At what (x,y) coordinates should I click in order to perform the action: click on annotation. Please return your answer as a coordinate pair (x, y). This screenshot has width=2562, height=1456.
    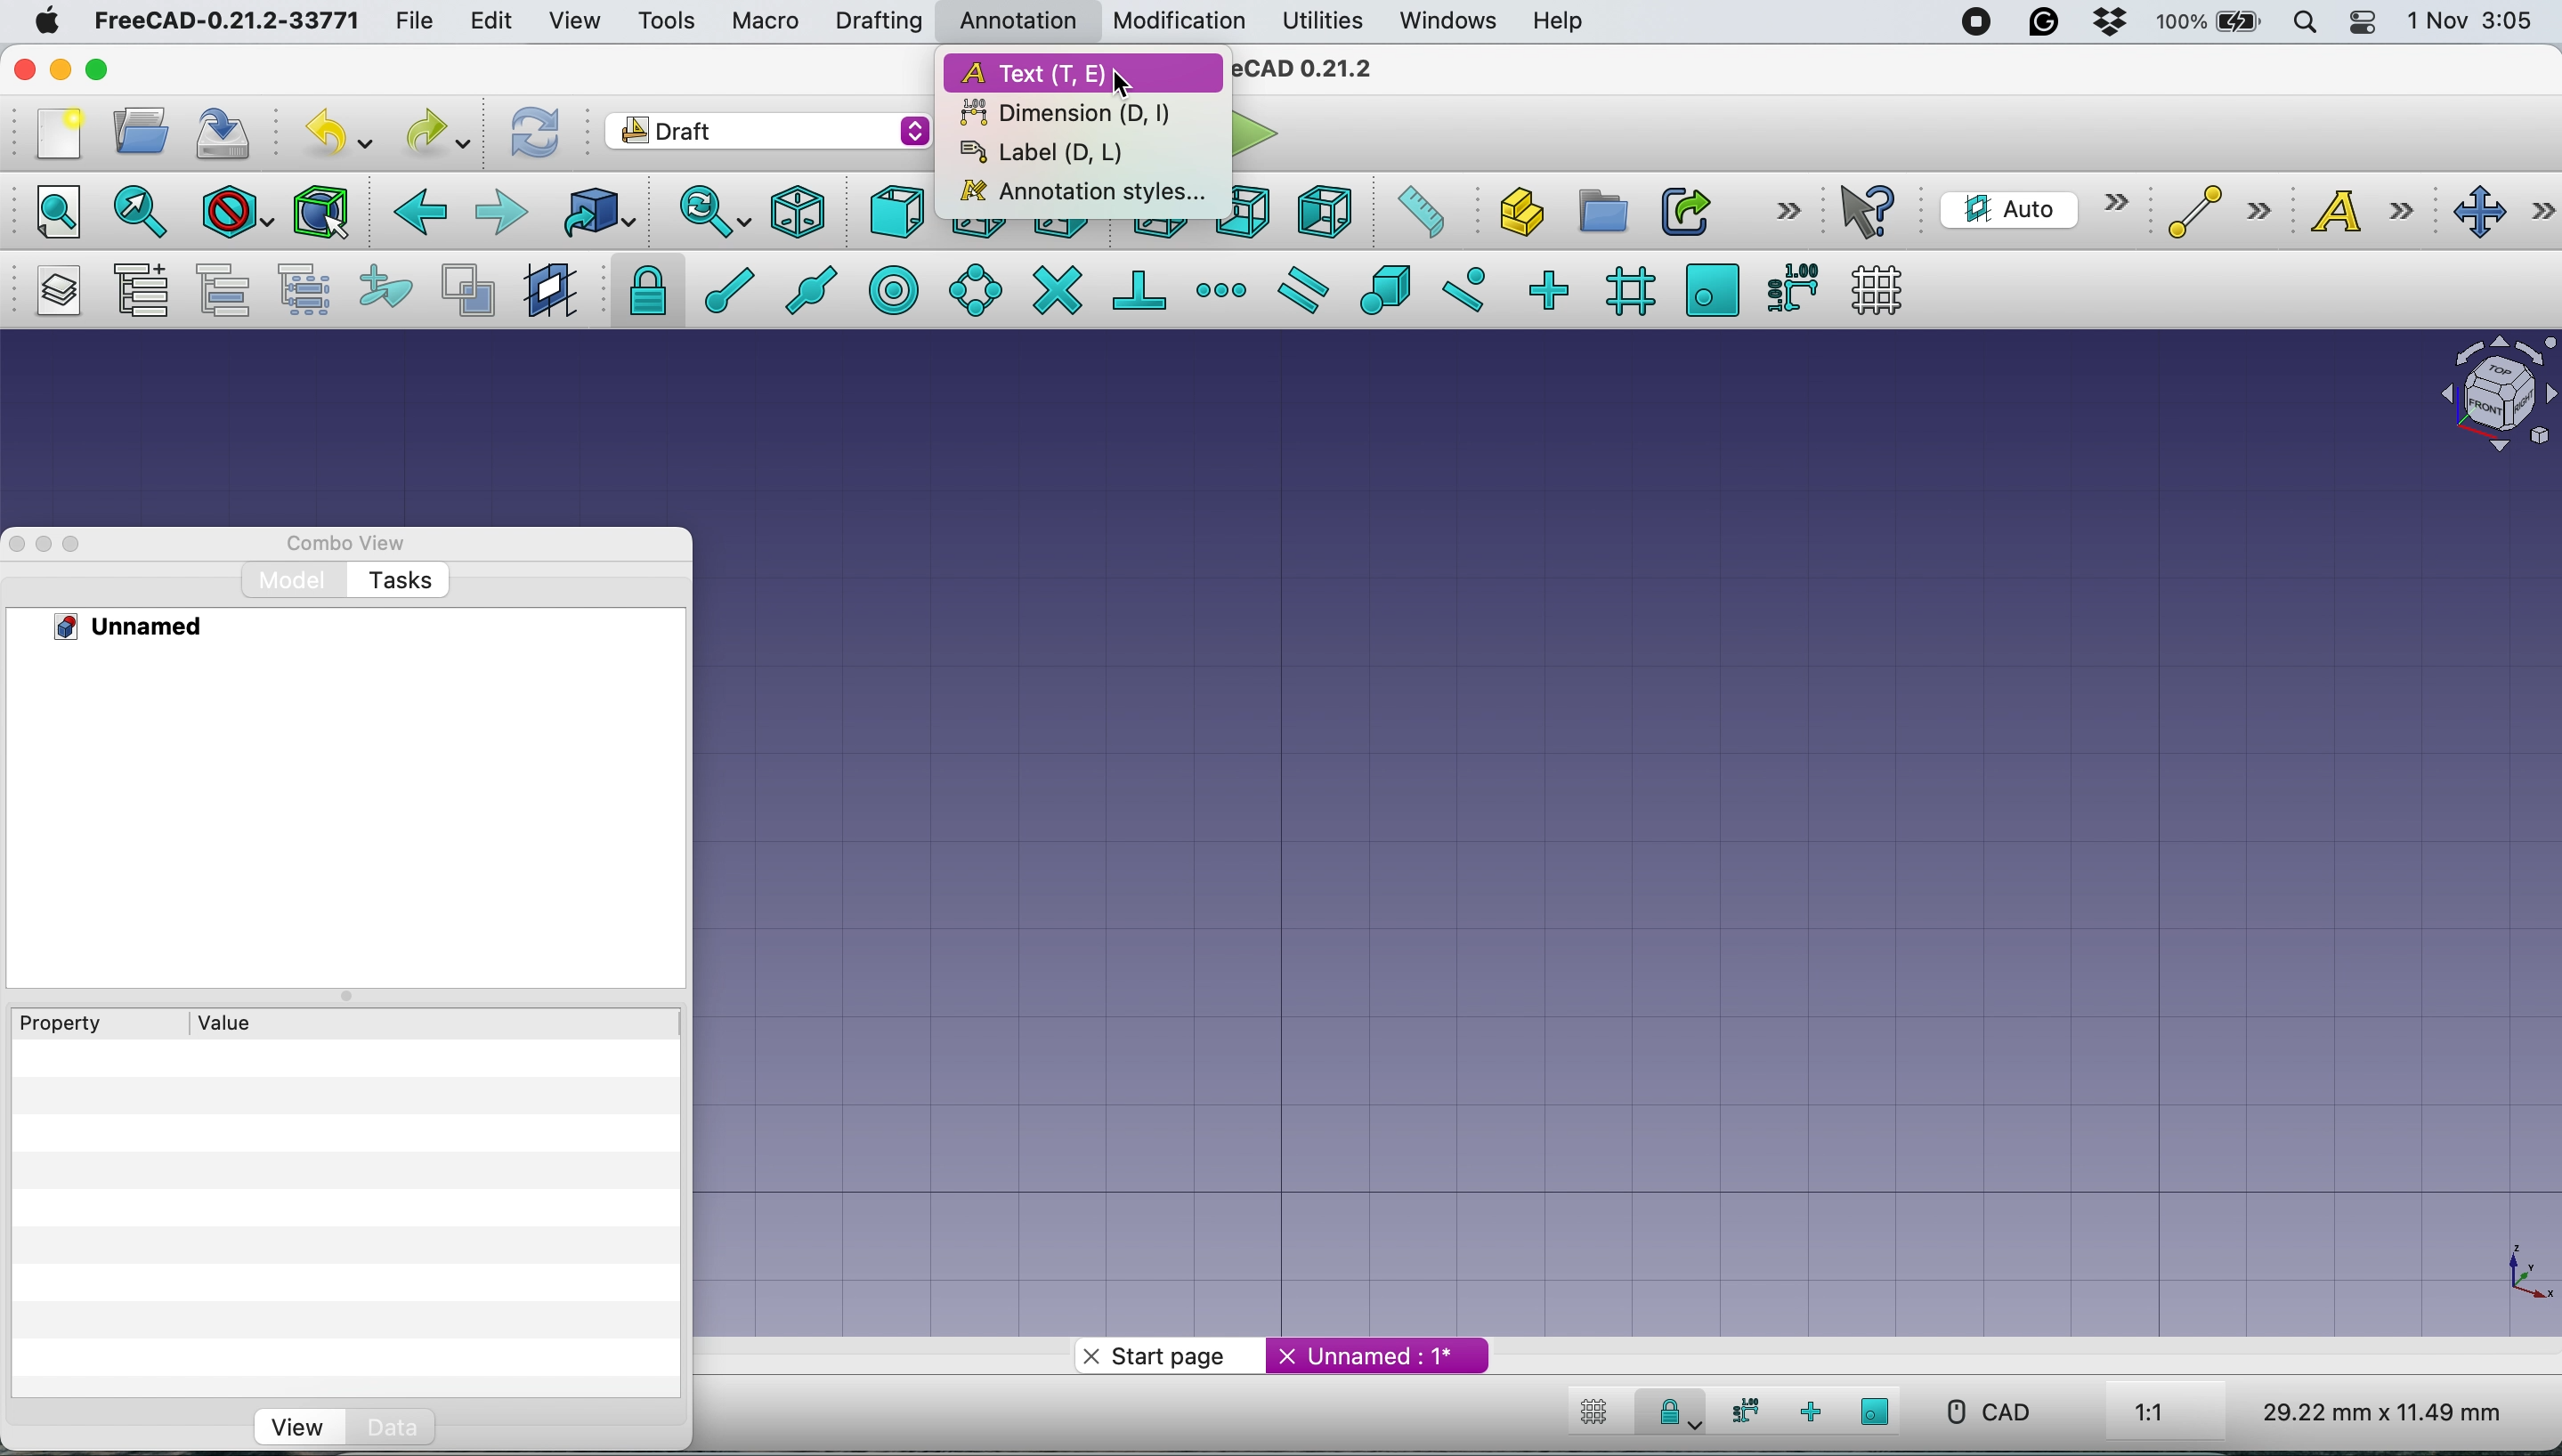
    Looking at the image, I should click on (1014, 23).